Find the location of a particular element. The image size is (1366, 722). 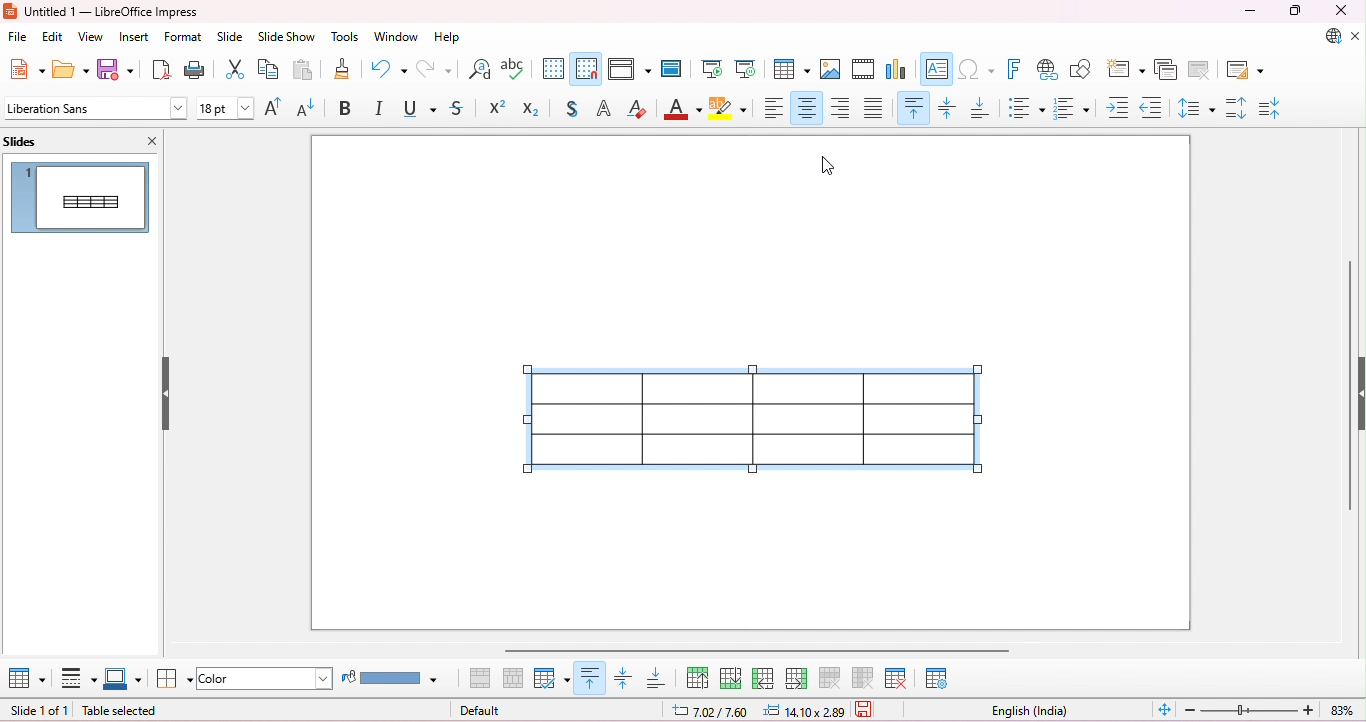

align bottom is located at coordinates (657, 677).